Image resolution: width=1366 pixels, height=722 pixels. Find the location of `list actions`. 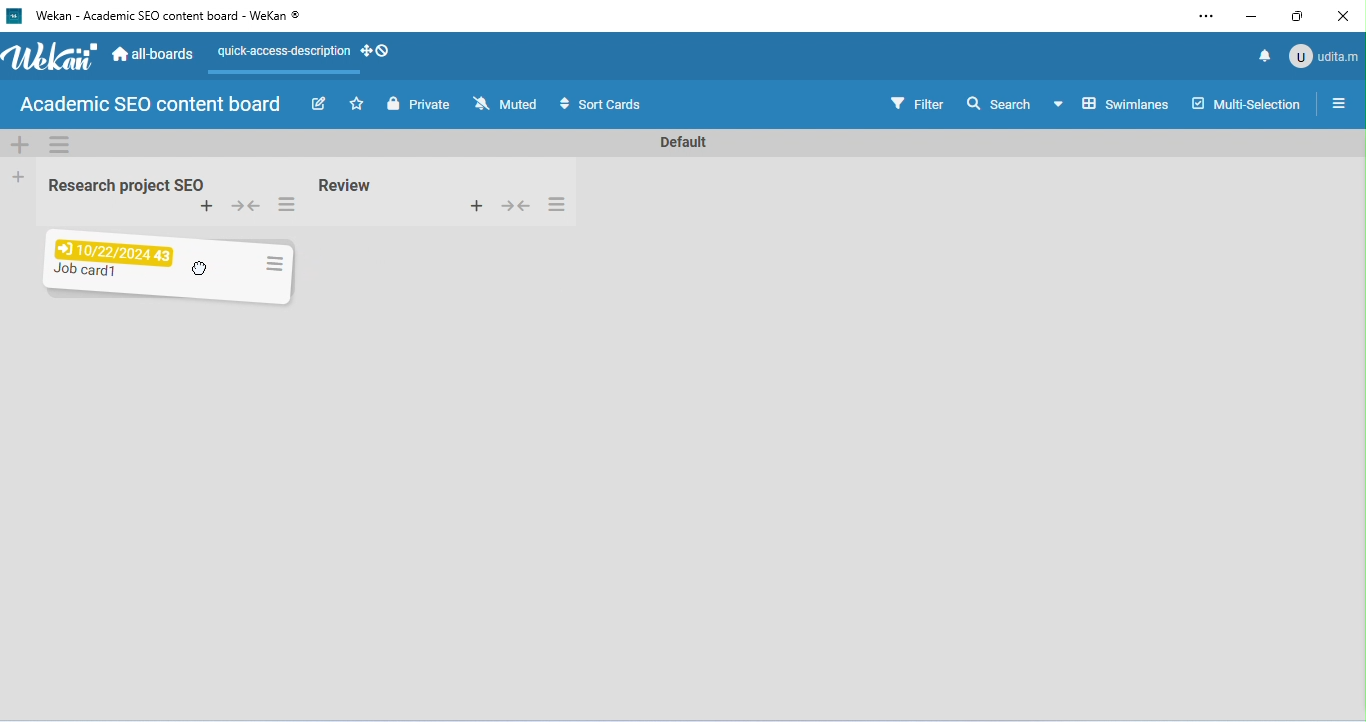

list actions is located at coordinates (285, 206).